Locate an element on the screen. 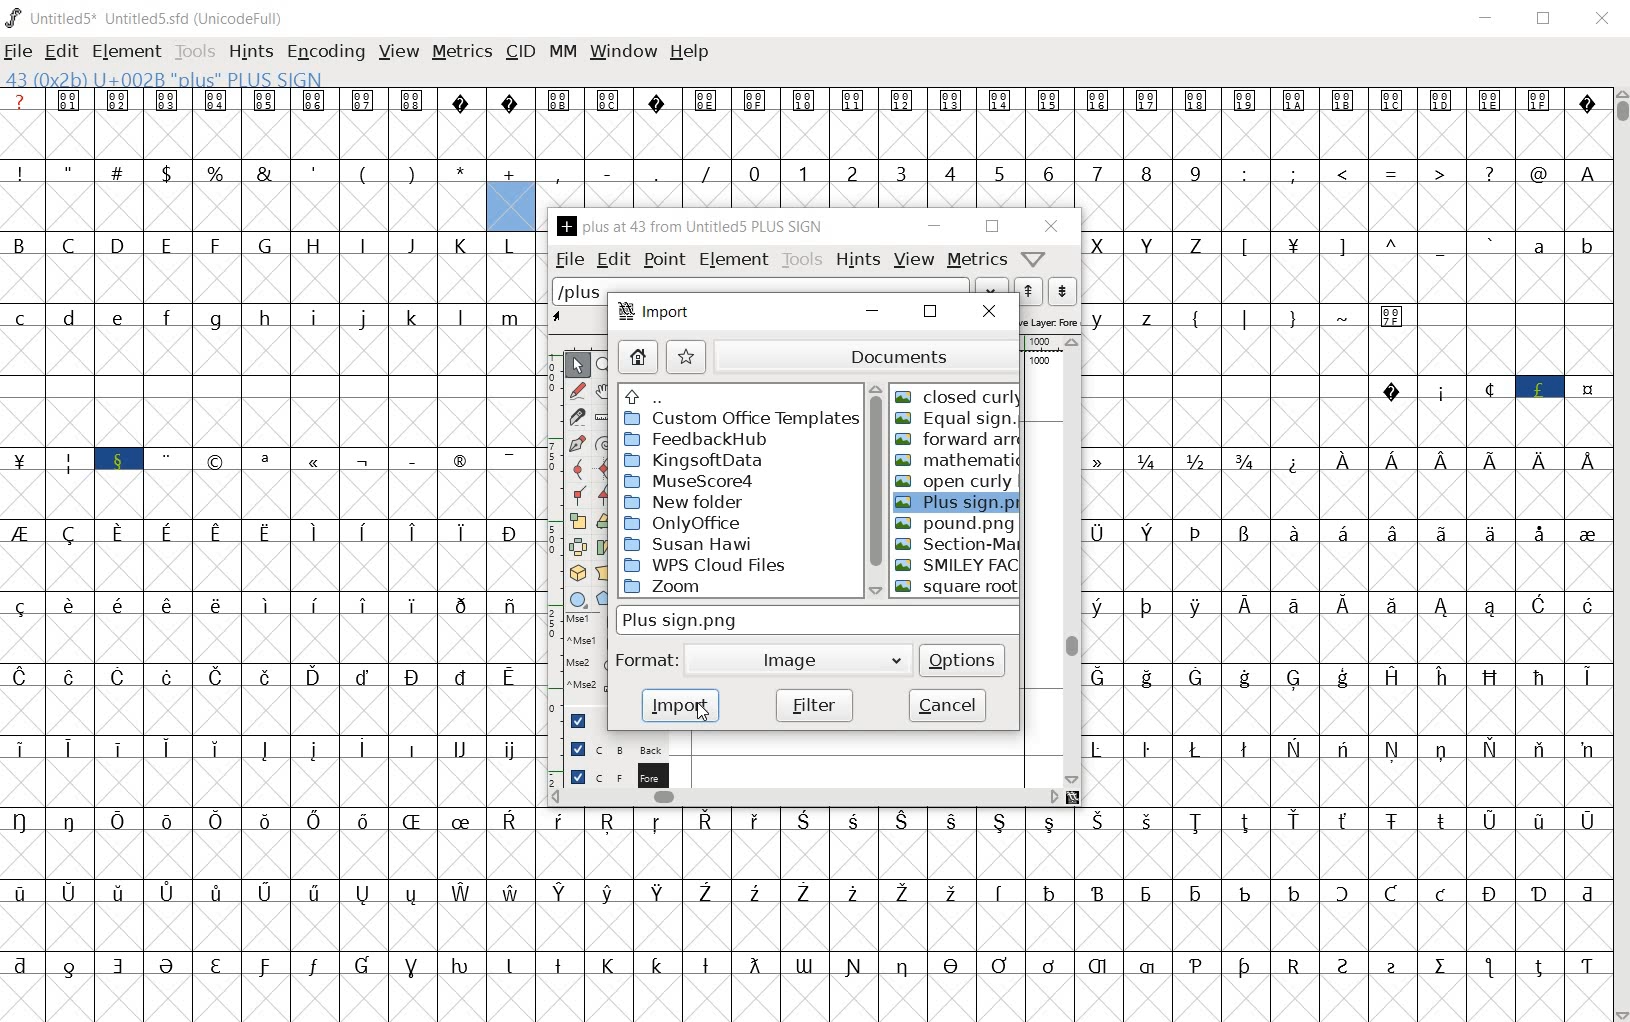 This screenshot has height=1022, width=1630. special characters is located at coordinates (241, 197).